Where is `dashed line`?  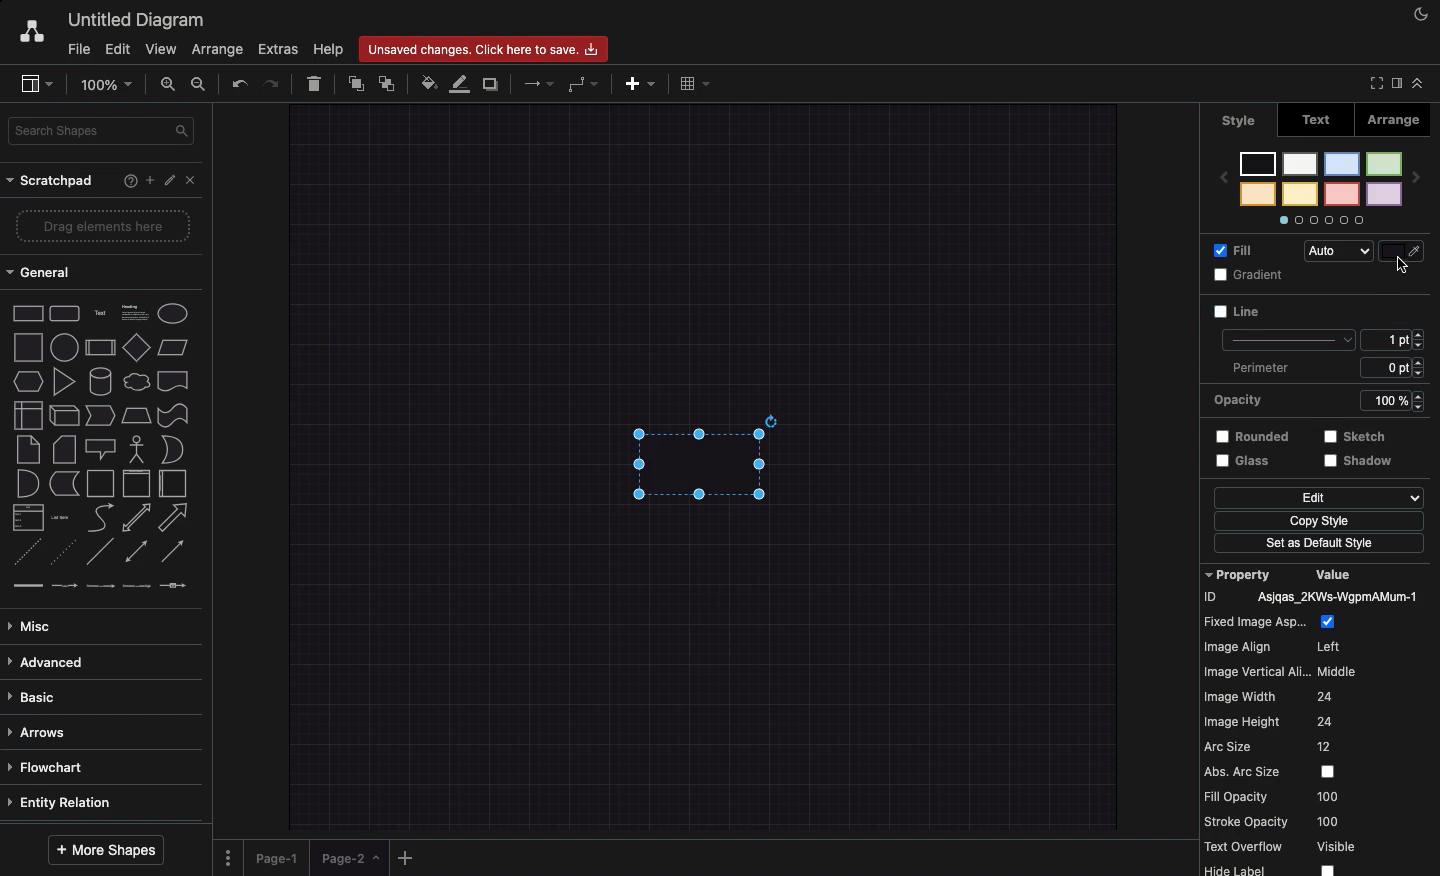 dashed line is located at coordinates (22, 554).